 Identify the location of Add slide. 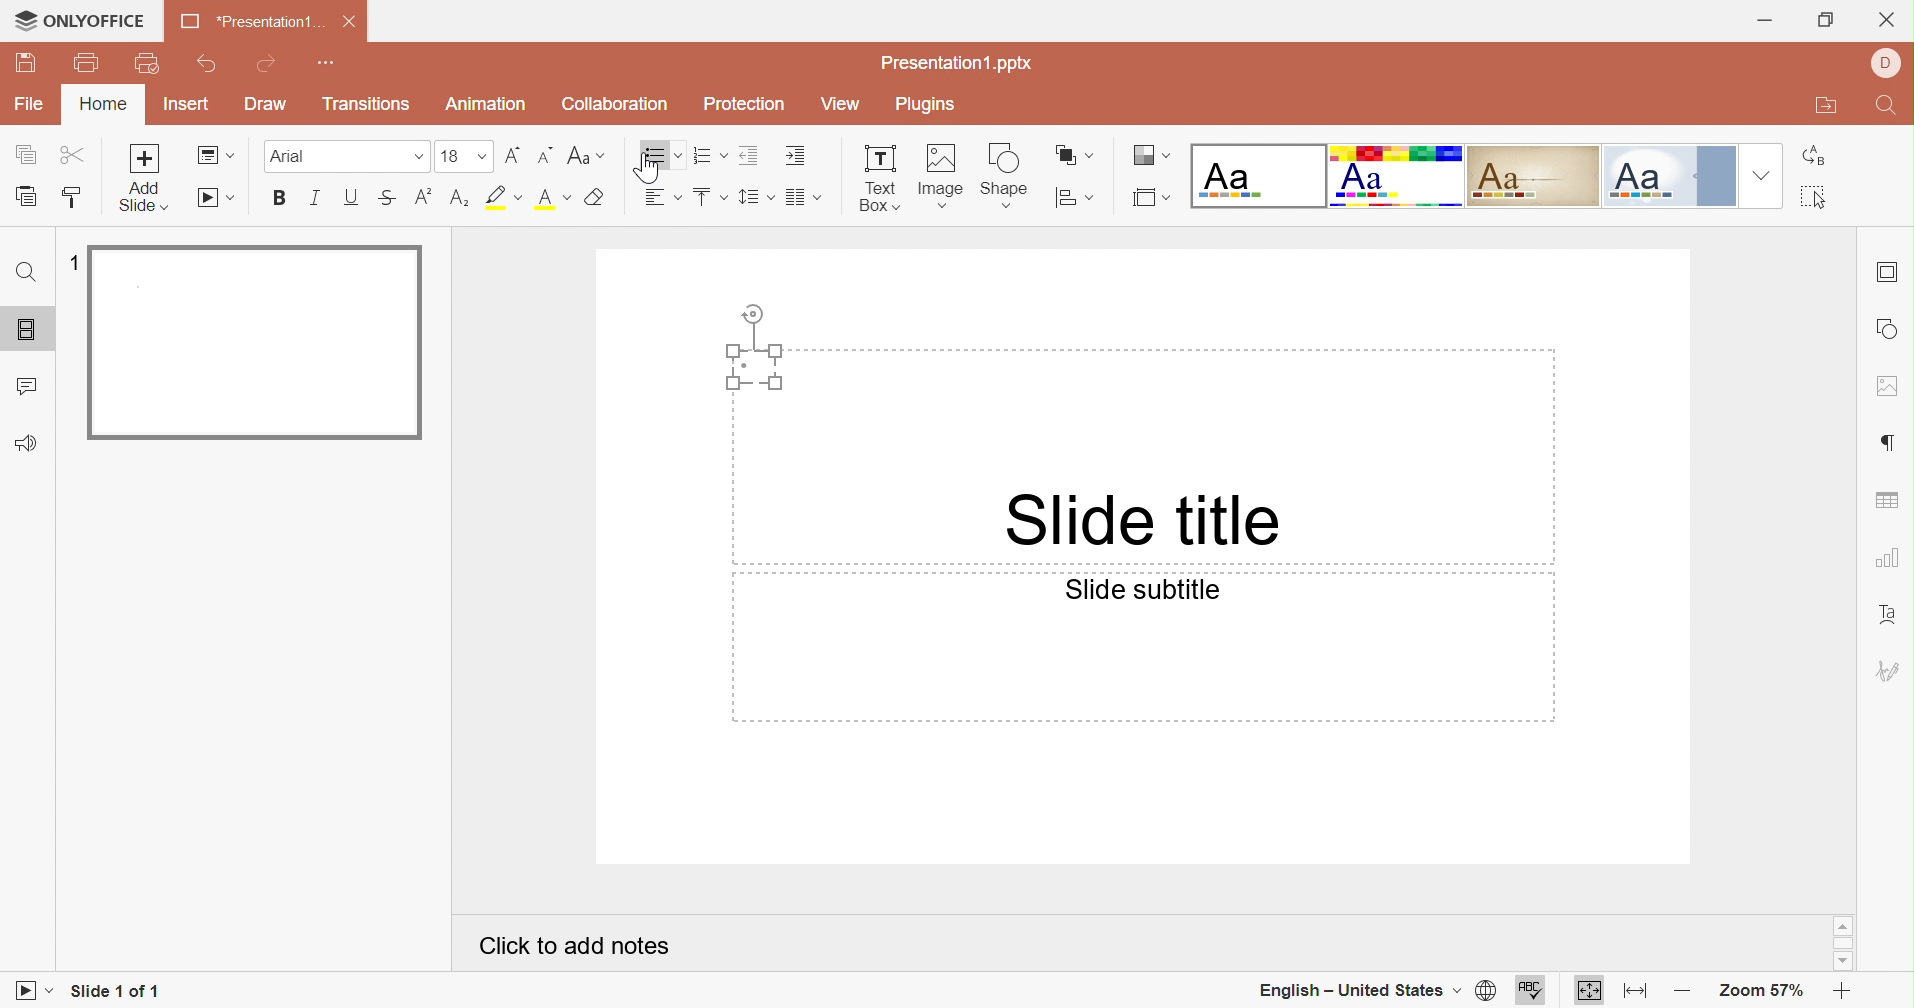
(145, 177).